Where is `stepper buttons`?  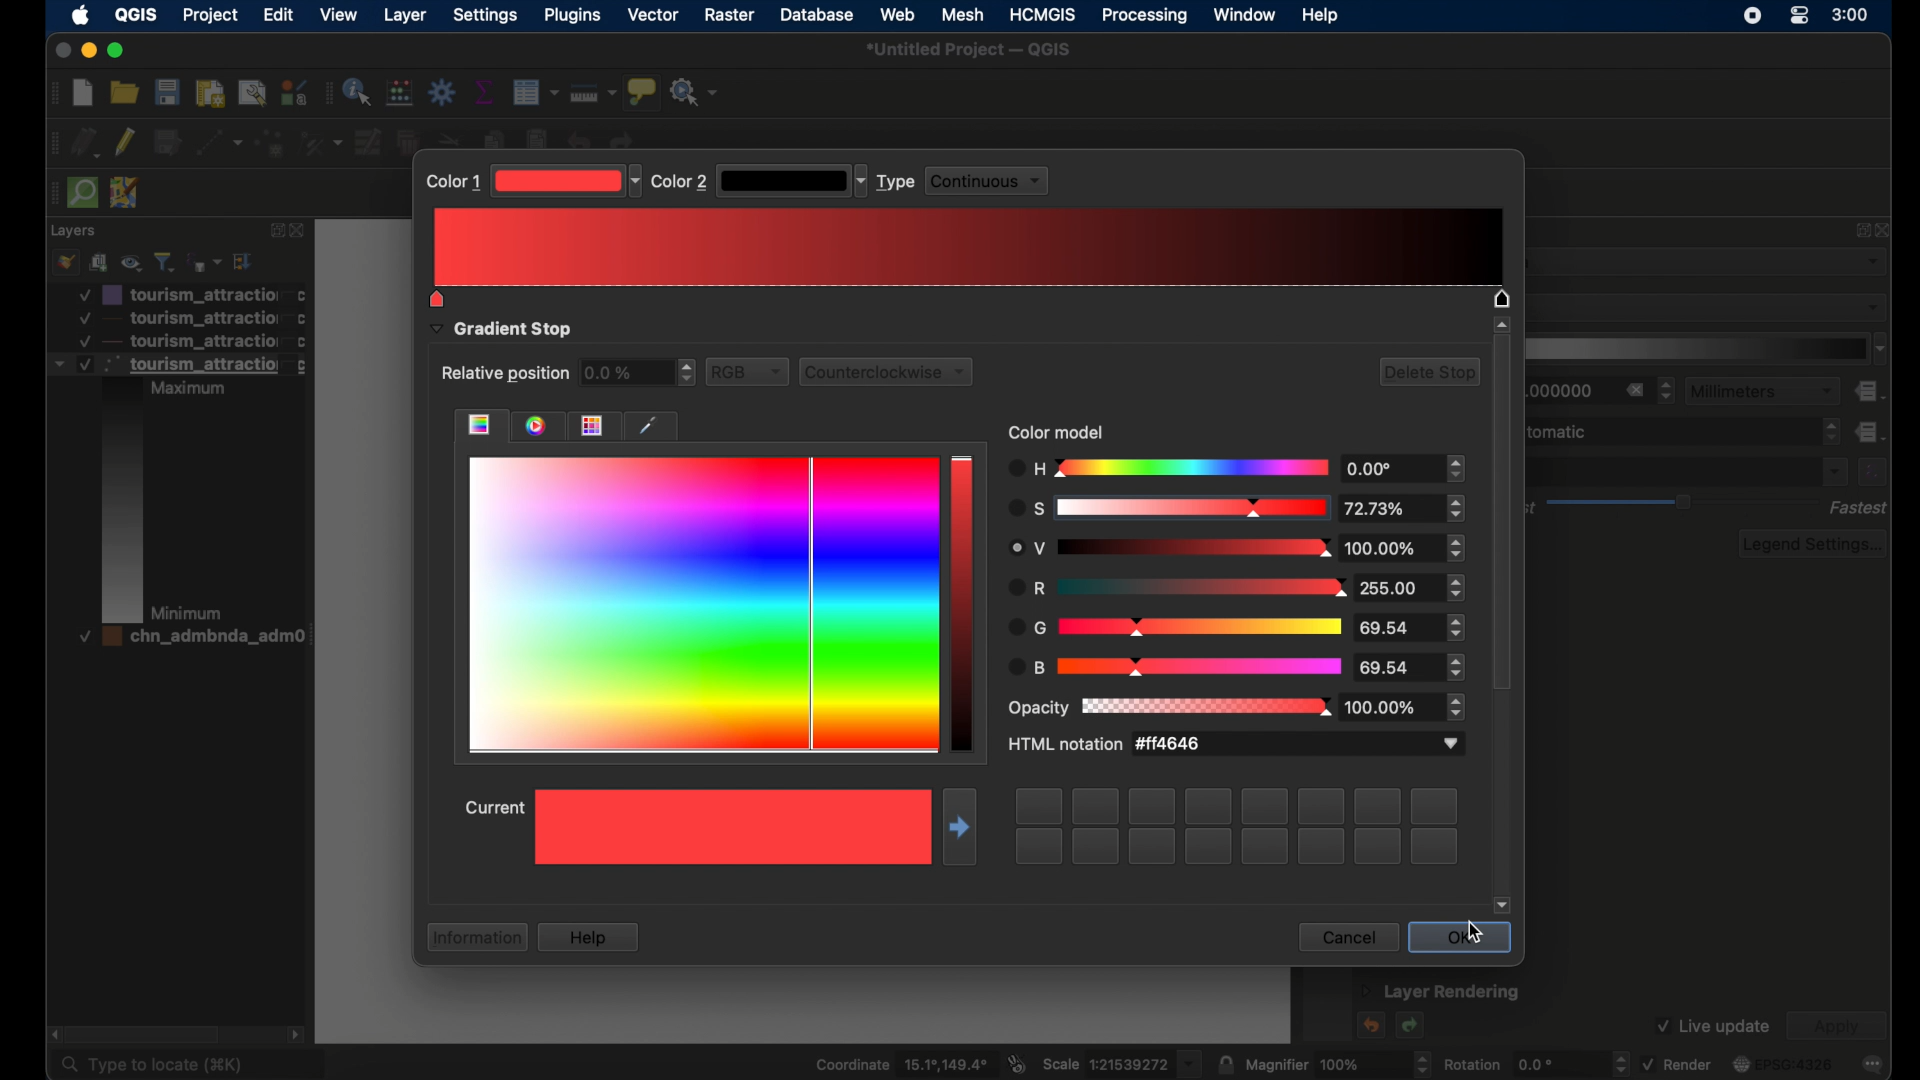
stepper buttons is located at coordinates (1410, 628).